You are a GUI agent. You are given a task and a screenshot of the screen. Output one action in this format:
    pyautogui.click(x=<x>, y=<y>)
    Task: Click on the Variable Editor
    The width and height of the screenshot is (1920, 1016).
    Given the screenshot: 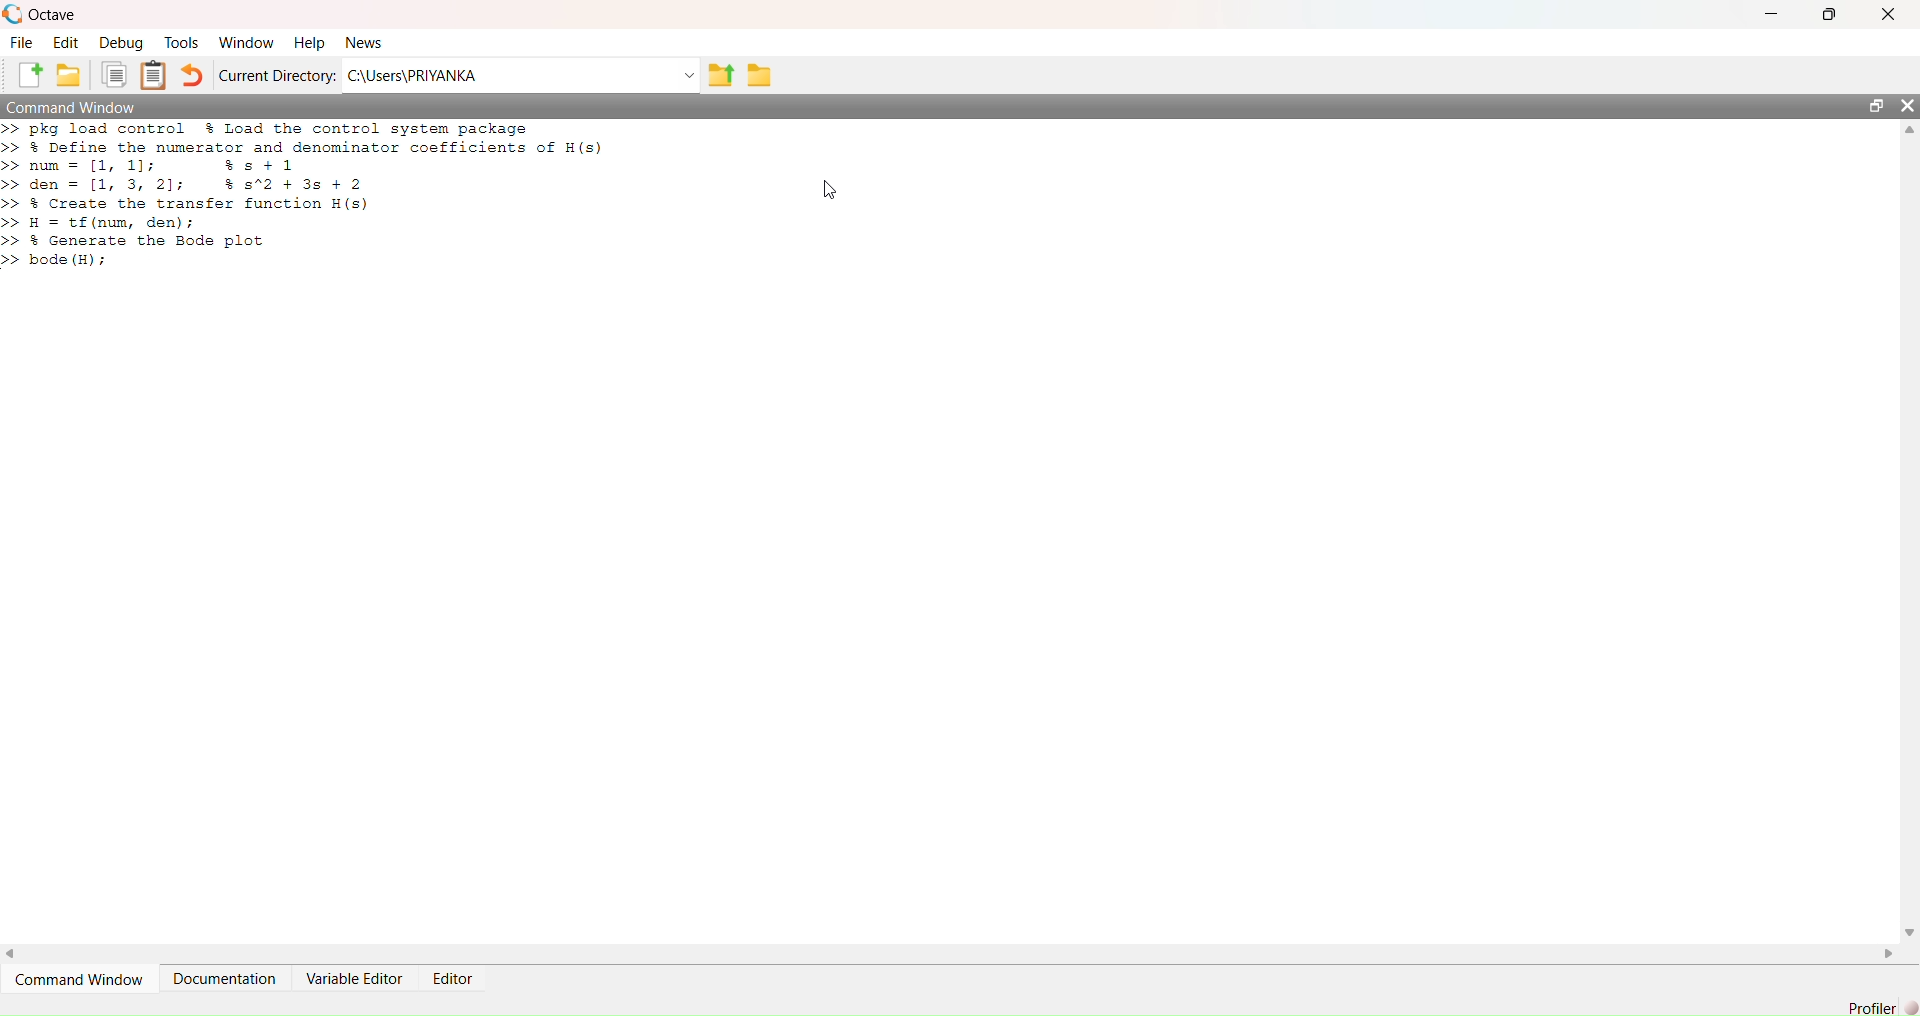 What is the action you would take?
    pyautogui.click(x=354, y=979)
    